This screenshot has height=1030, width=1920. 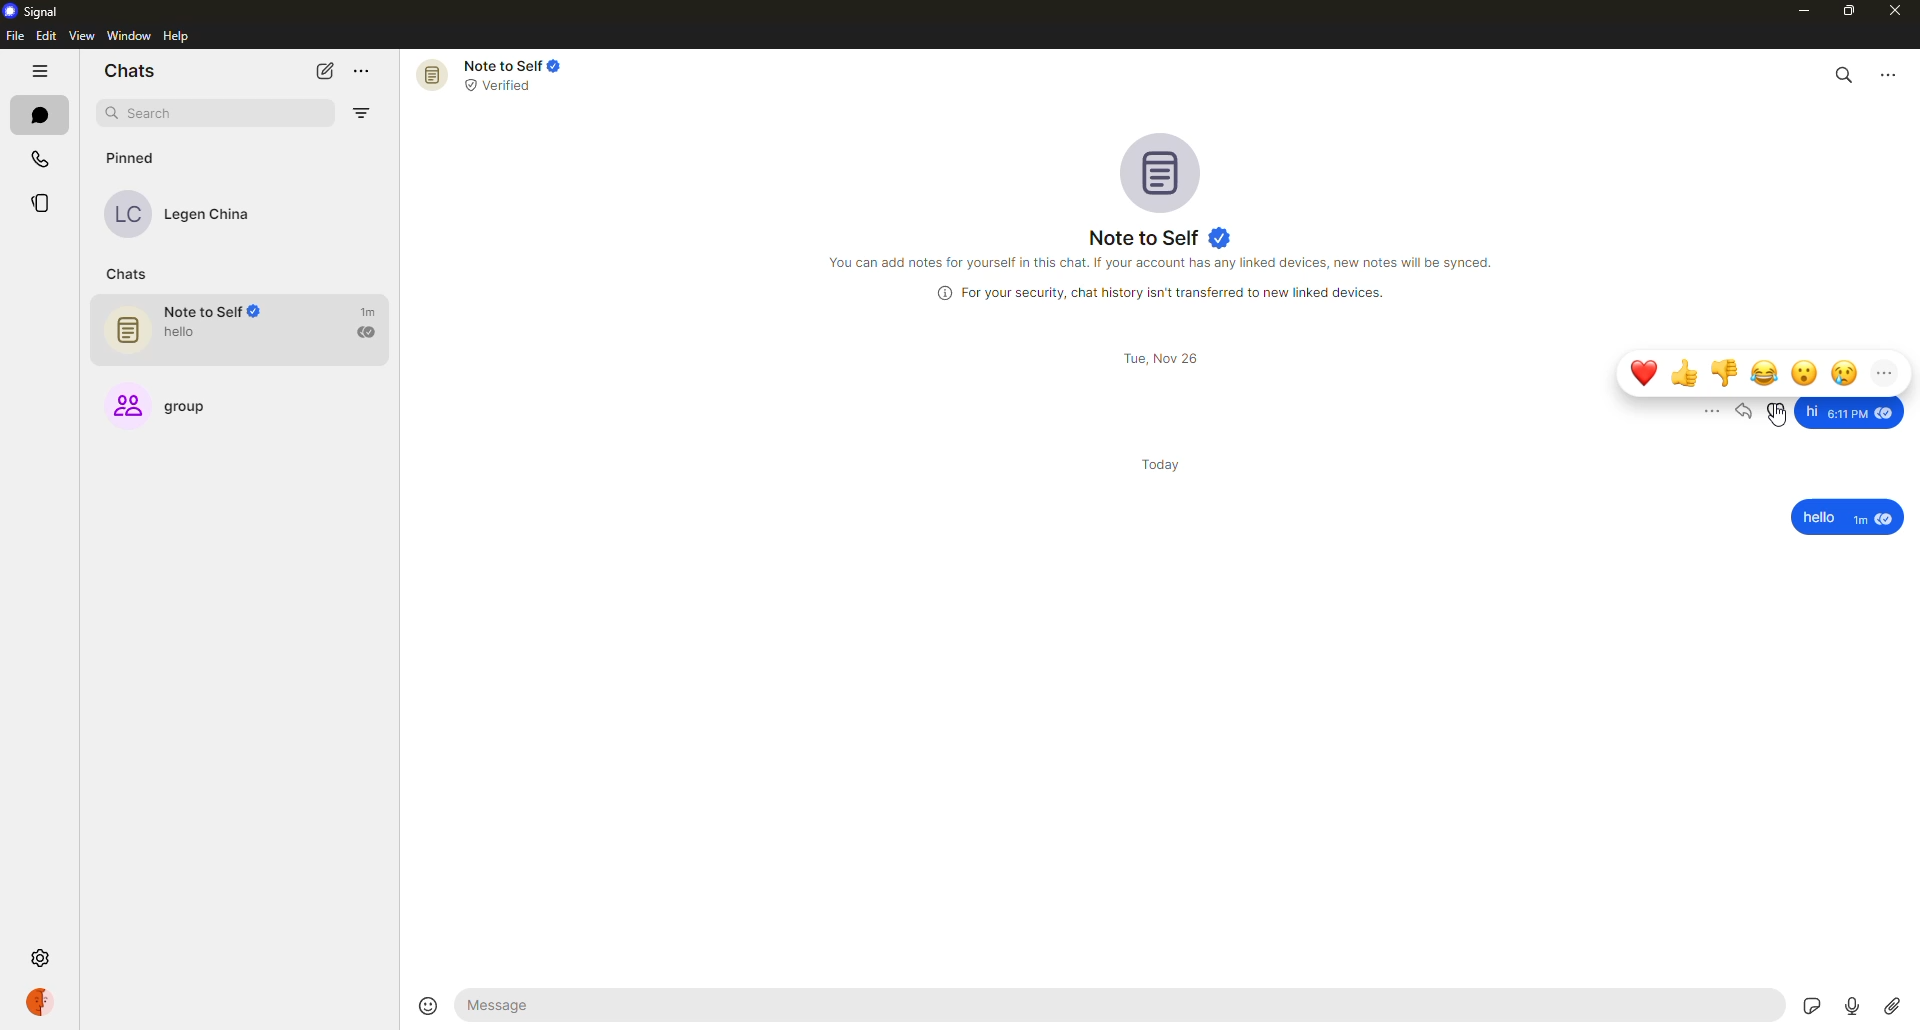 What do you see at coordinates (366, 73) in the screenshot?
I see `more` at bounding box center [366, 73].